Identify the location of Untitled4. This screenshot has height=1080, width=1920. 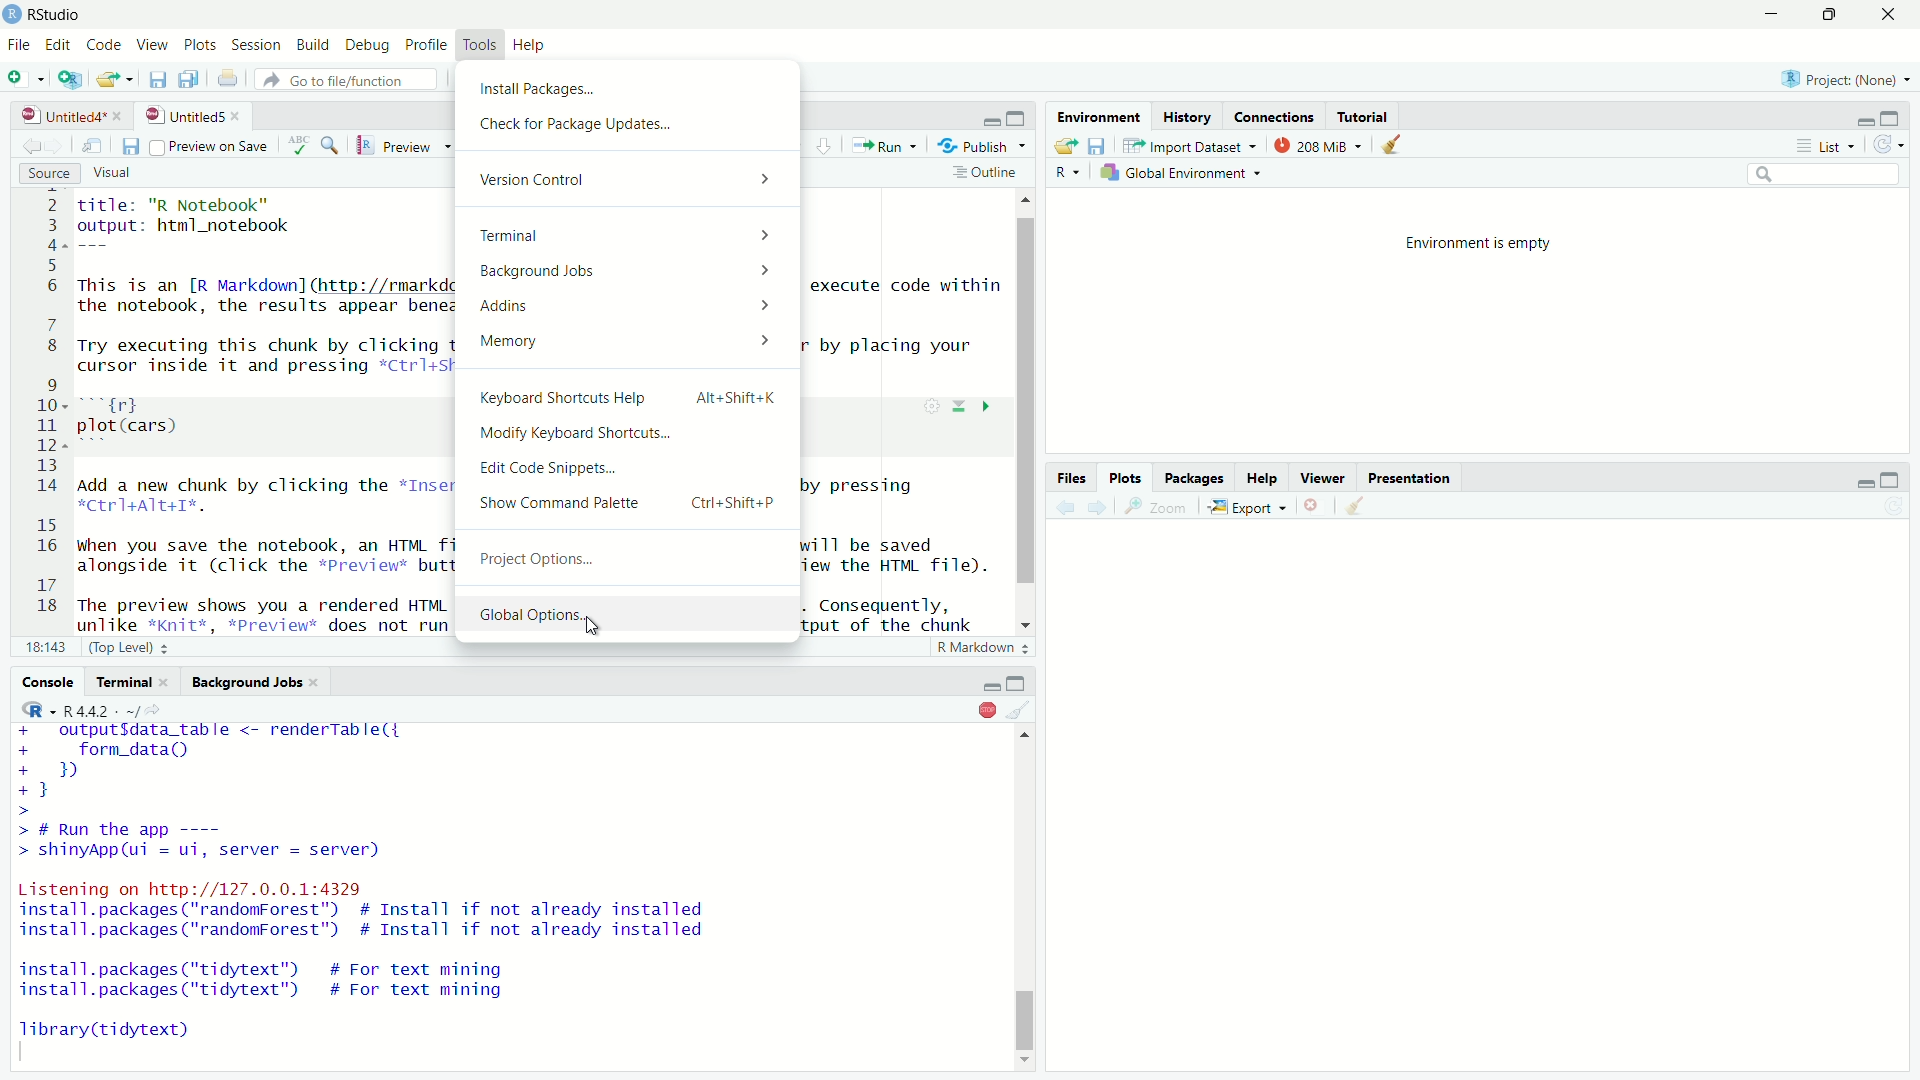
(57, 116).